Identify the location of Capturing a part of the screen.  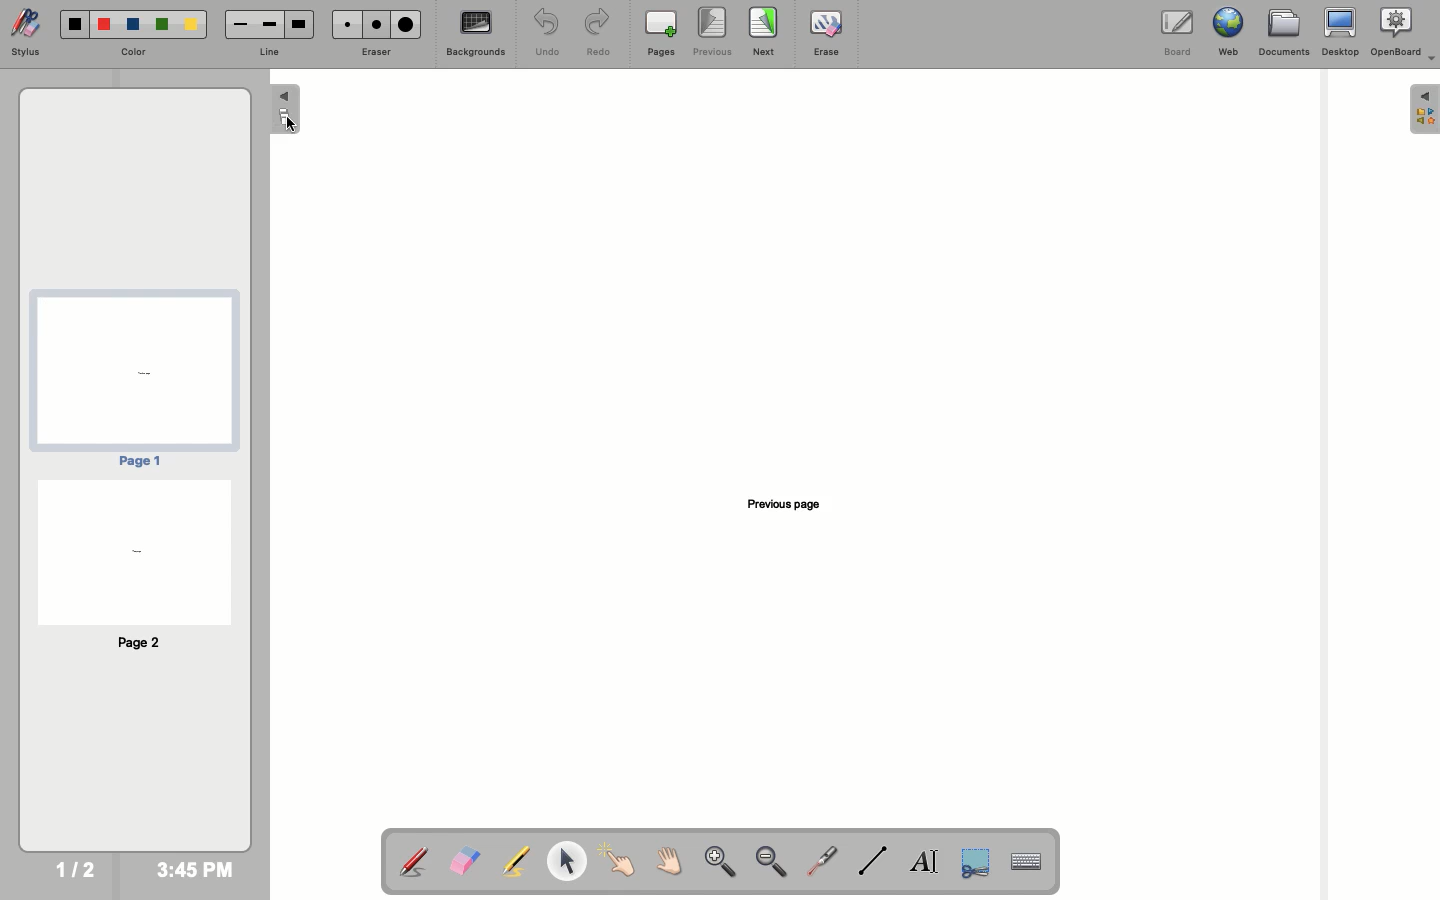
(978, 861).